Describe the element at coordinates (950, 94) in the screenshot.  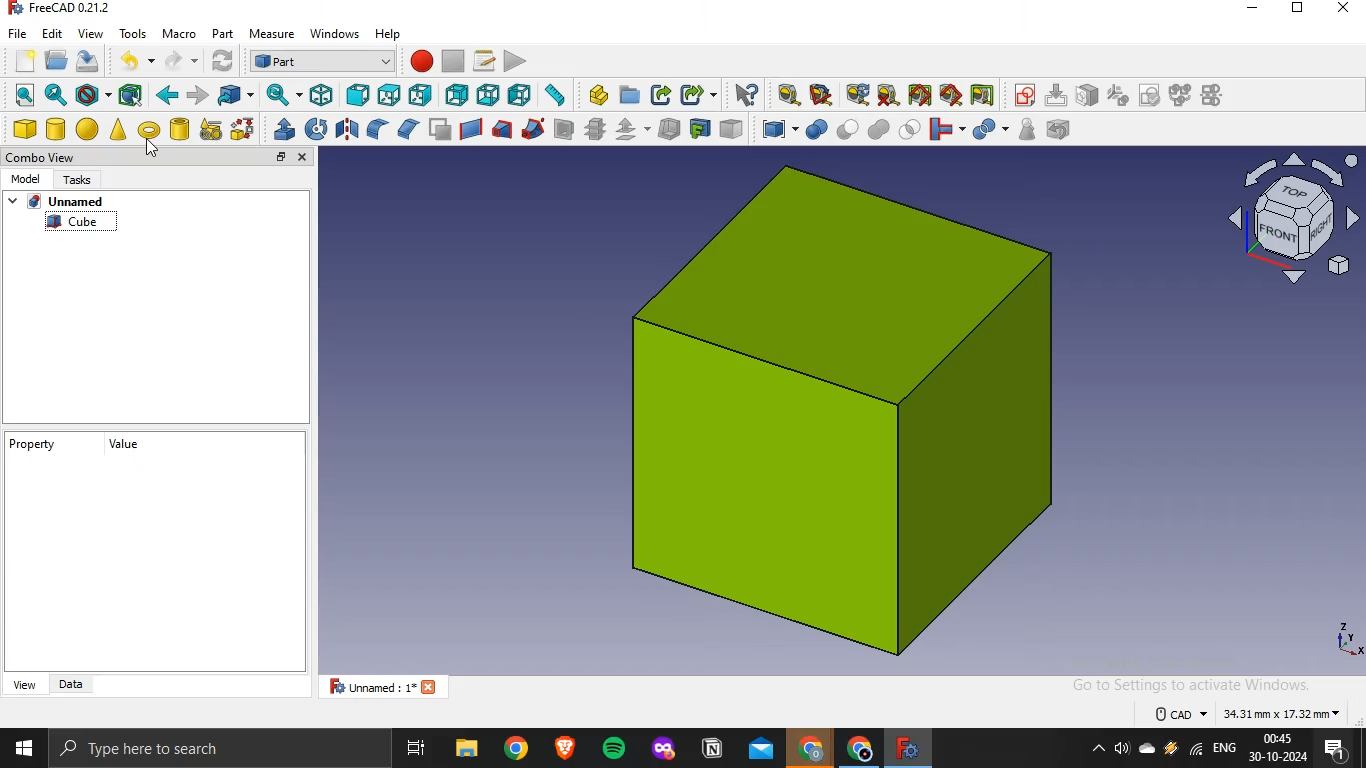
I see `toggle 3d` at that location.